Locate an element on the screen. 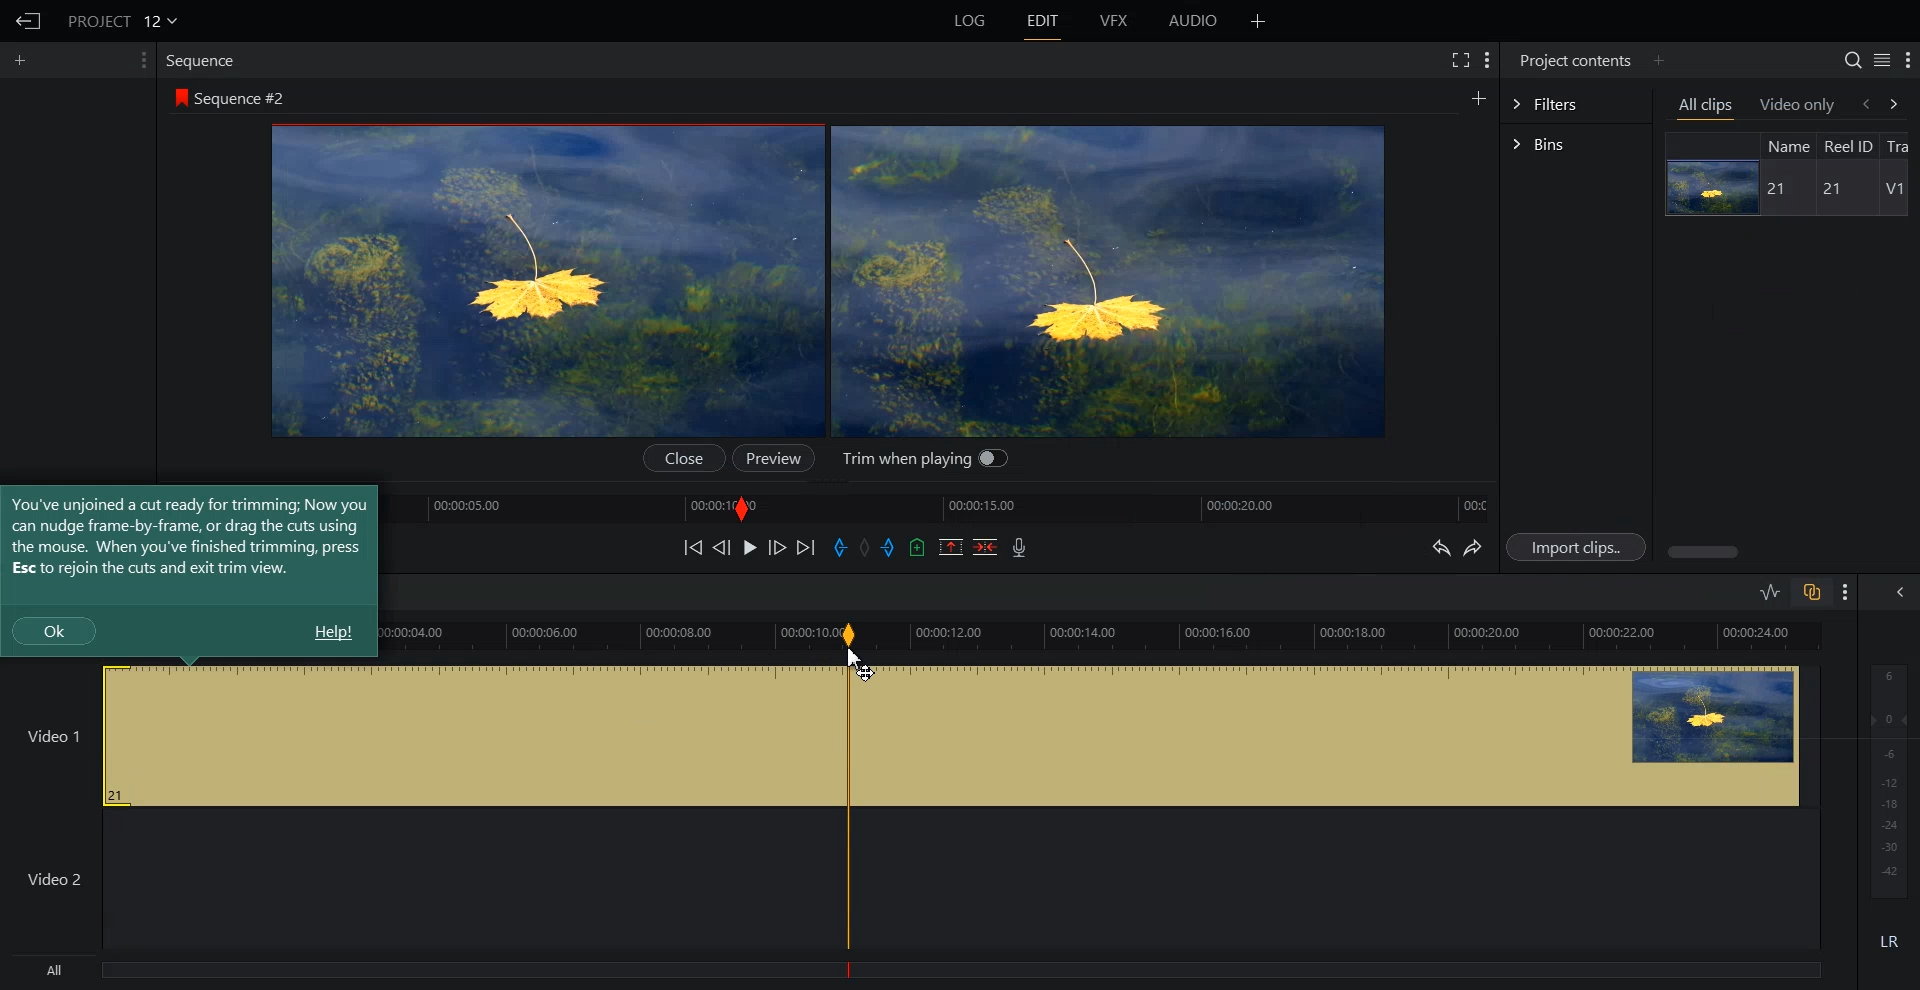 Image resolution: width=1920 pixels, height=990 pixels. playhead is located at coordinates (849, 800).